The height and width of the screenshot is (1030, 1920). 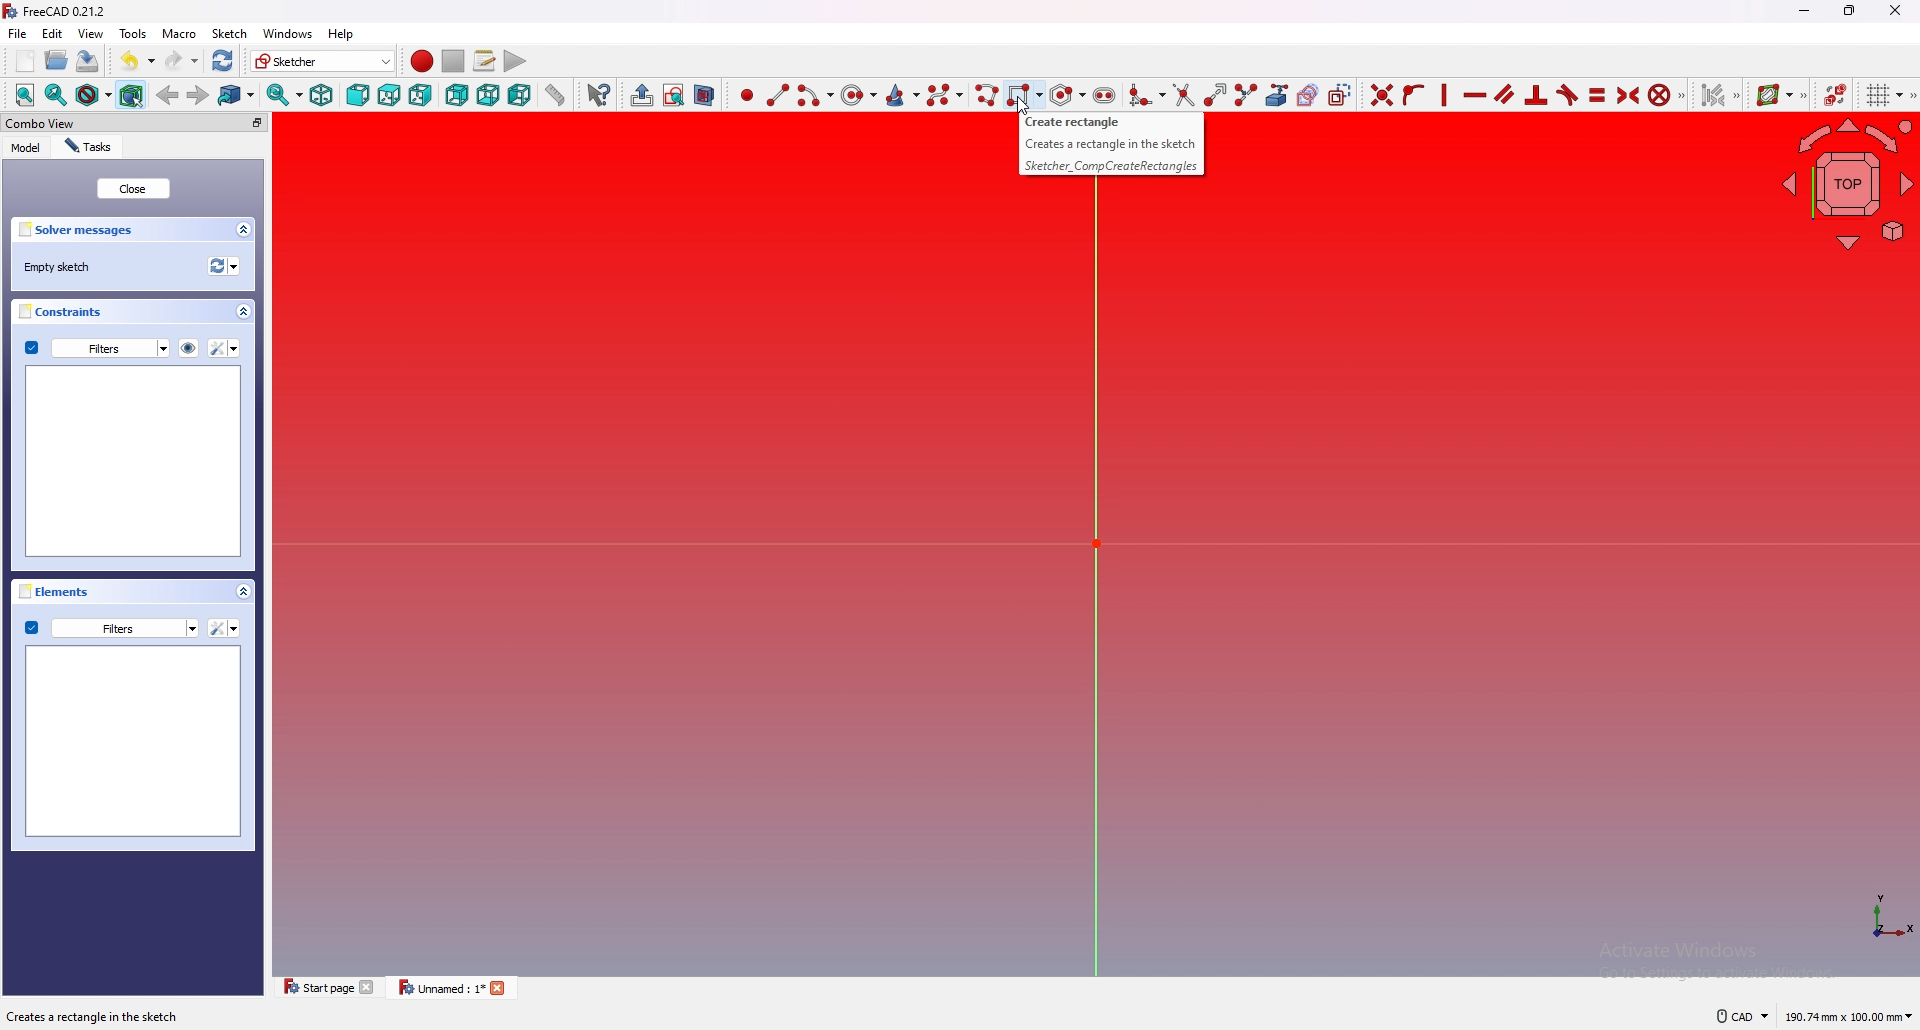 What do you see at coordinates (287, 33) in the screenshot?
I see `windows` at bounding box center [287, 33].